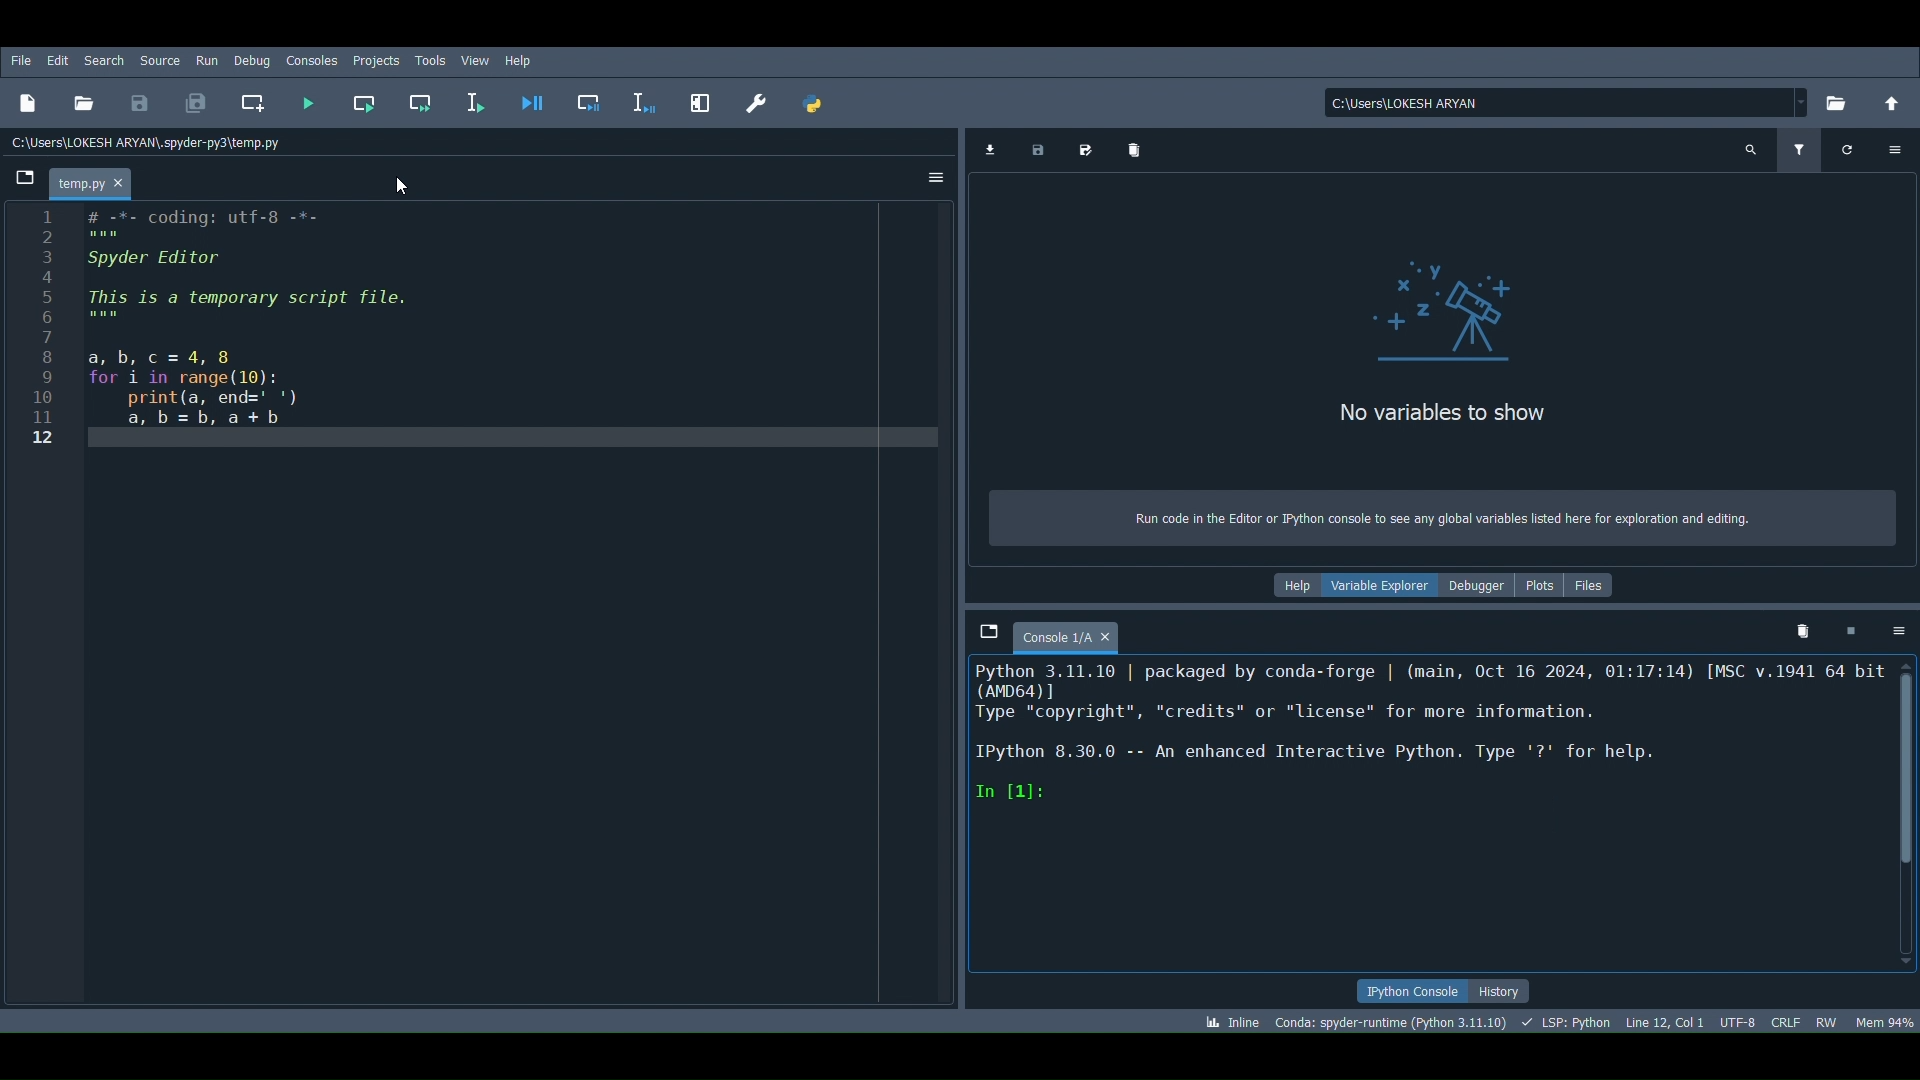 The height and width of the screenshot is (1080, 1920). What do you see at coordinates (644, 100) in the screenshot?
I see `Debug selection or current line` at bounding box center [644, 100].